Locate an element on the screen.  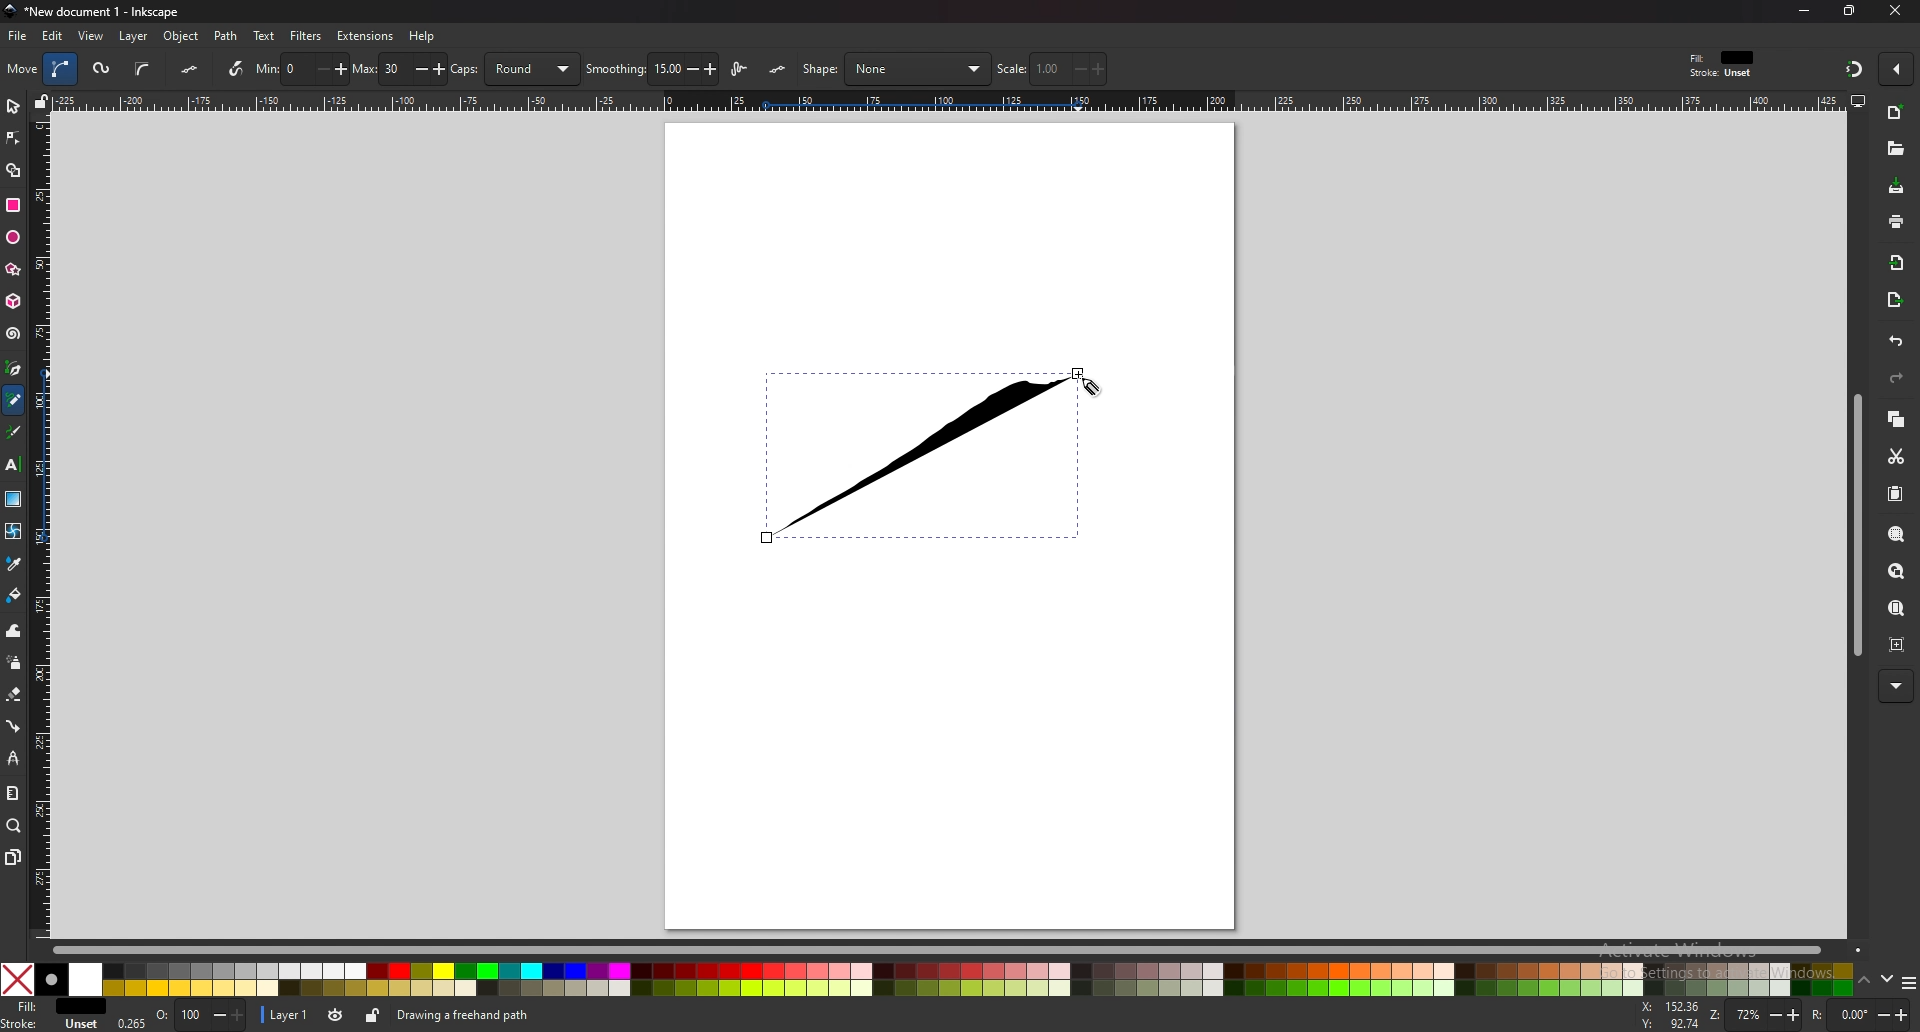
layer is located at coordinates (287, 1014).